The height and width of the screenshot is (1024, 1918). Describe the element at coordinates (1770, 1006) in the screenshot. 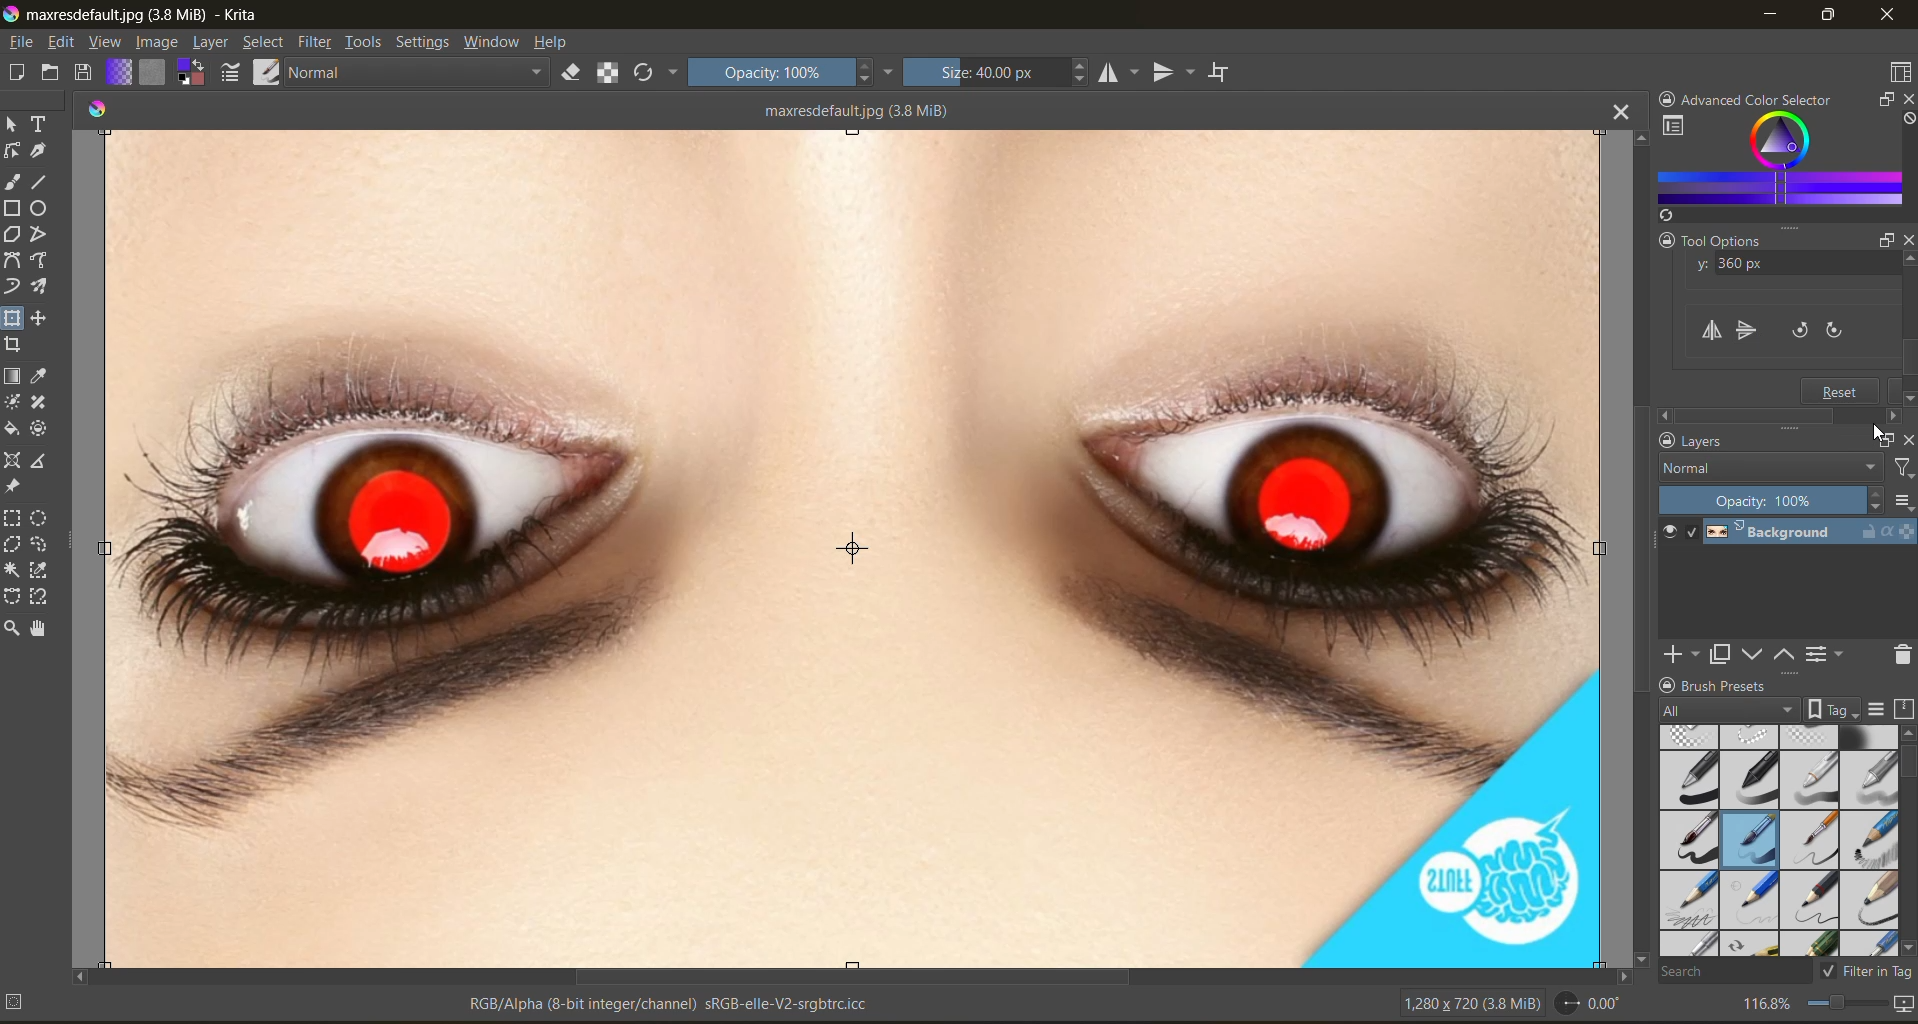

I see `zoom factor` at that location.